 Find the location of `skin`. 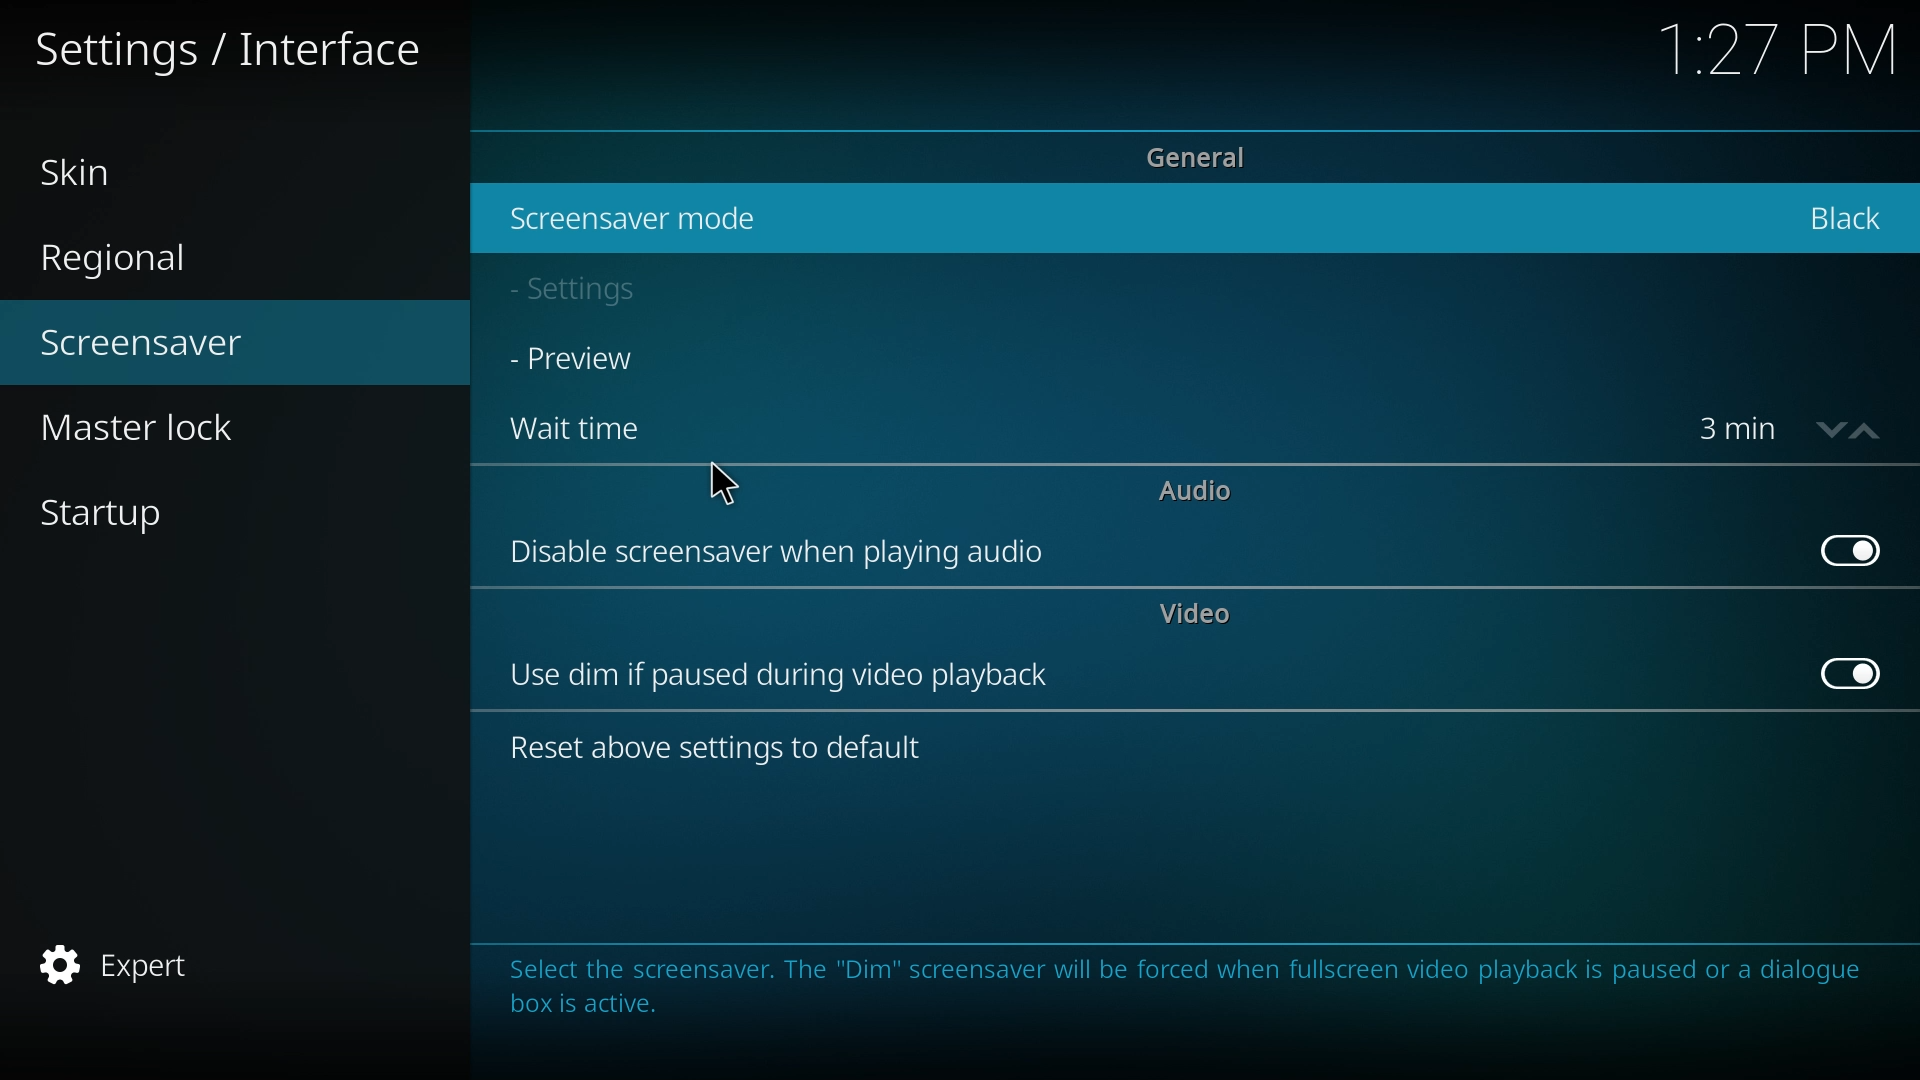

skin is located at coordinates (153, 169).